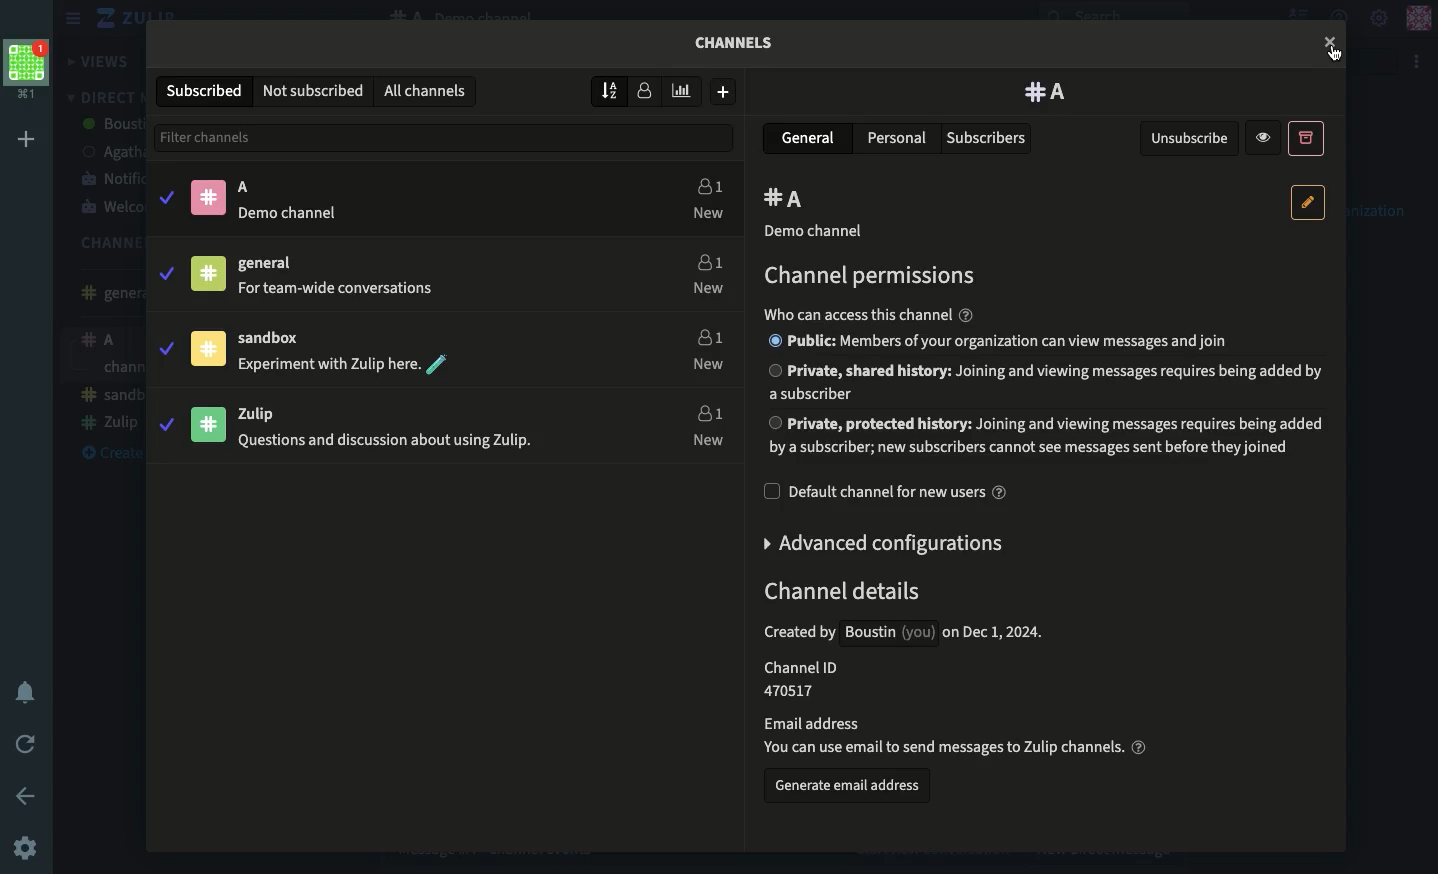  I want to click on © Private, protected history: Joining and viewing messages requires being added
by a subscriber; new subscribers cannot see messages sent before they joined, so click(1047, 436).